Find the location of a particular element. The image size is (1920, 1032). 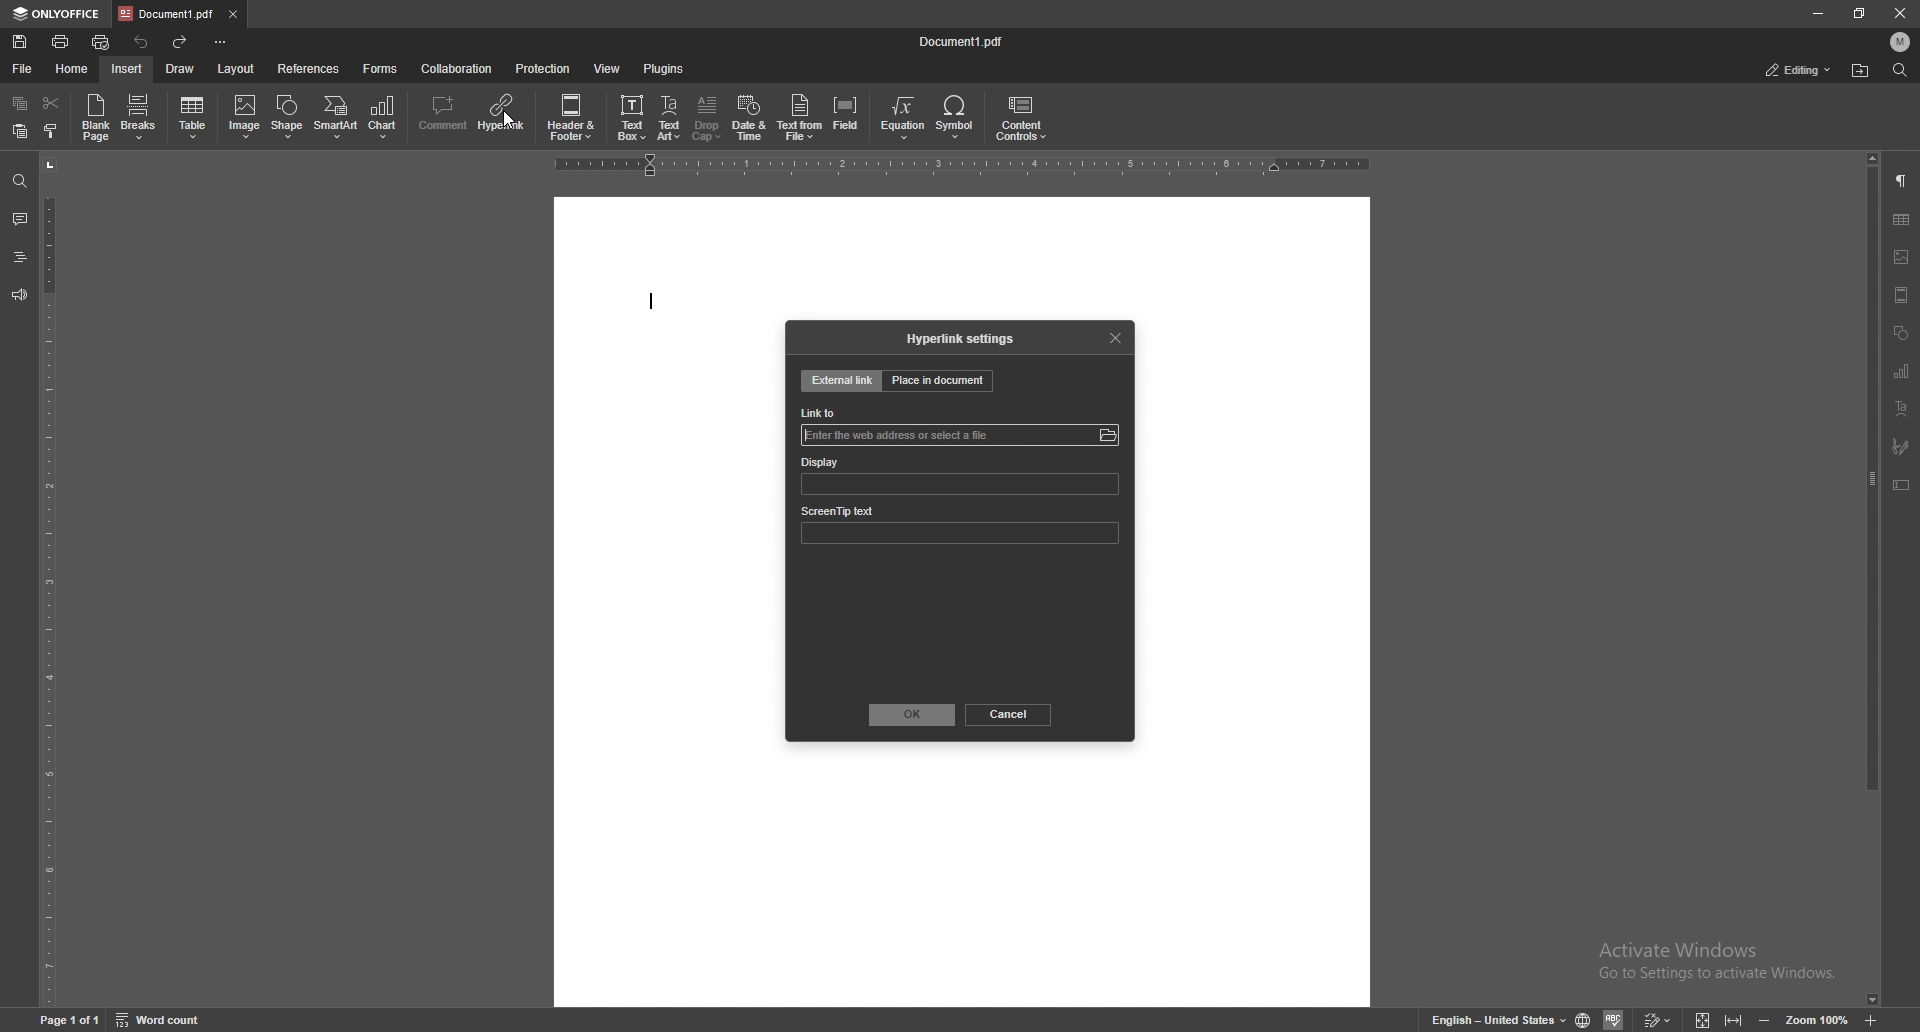

date and time is located at coordinates (750, 118).